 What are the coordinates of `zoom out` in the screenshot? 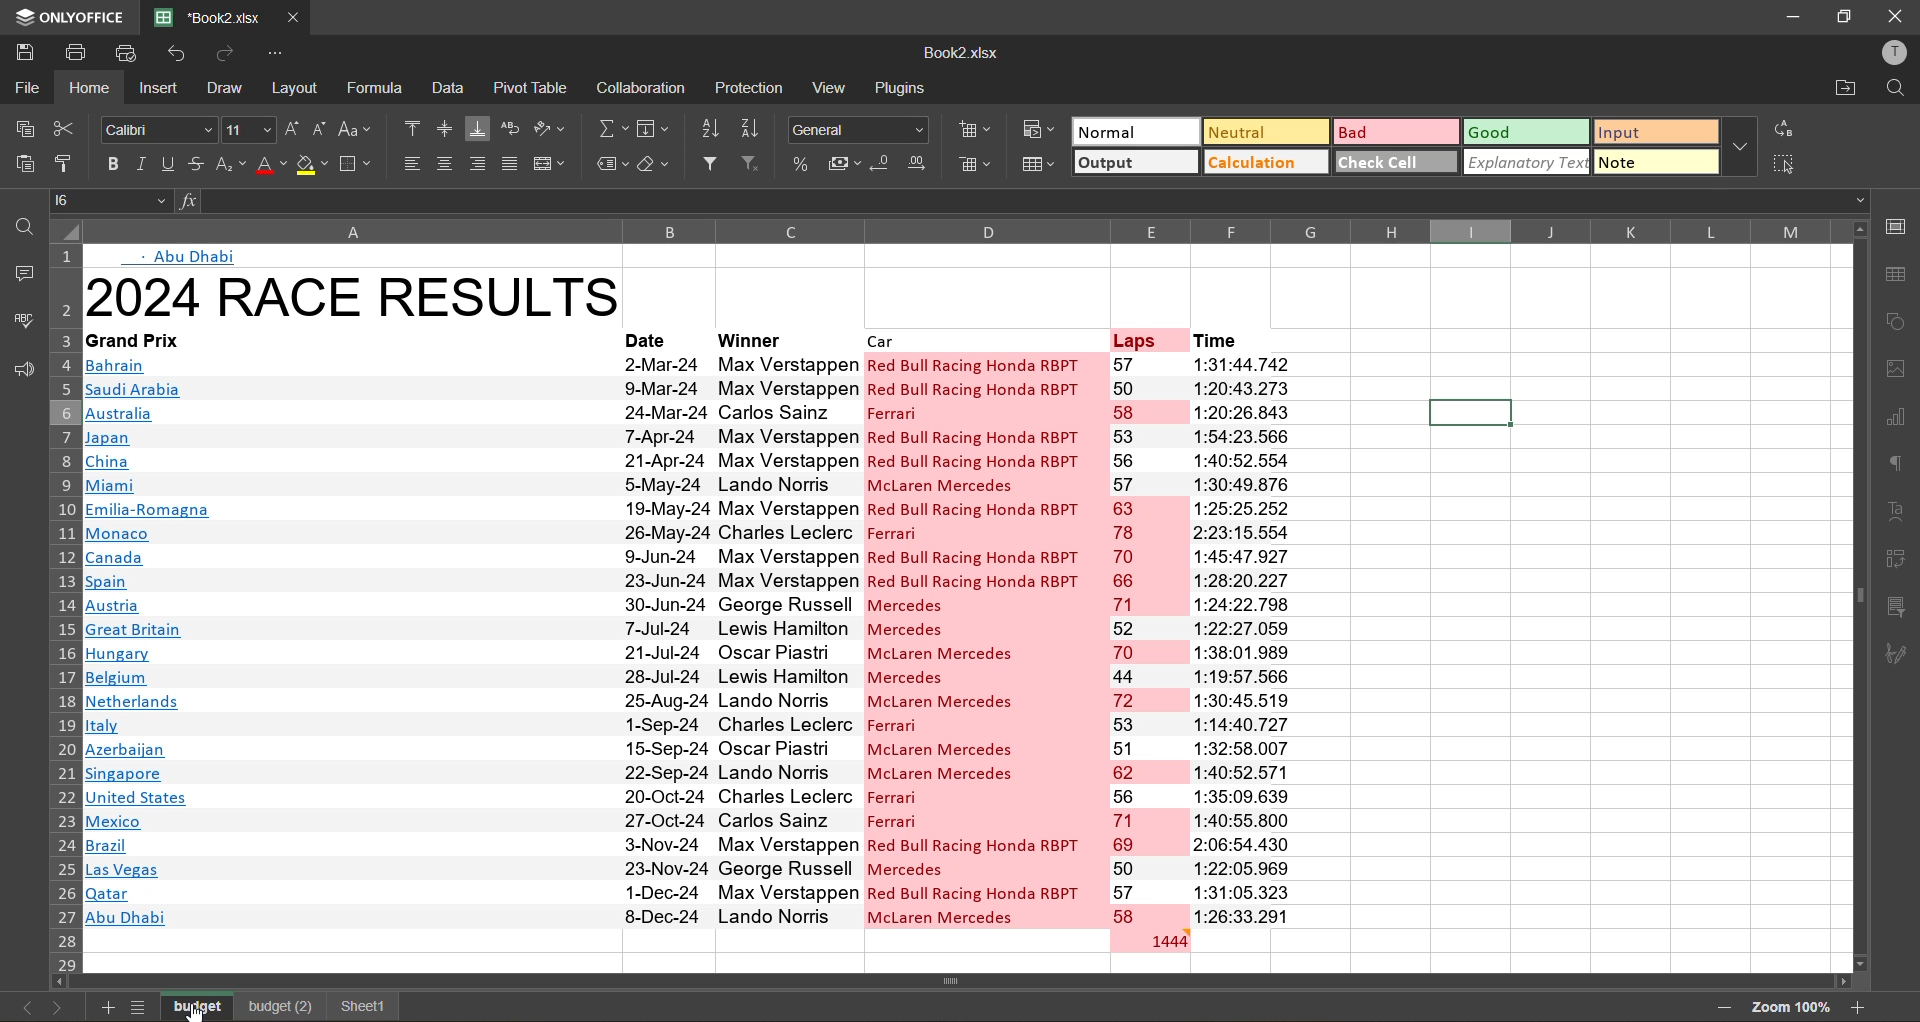 It's located at (1717, 1007).